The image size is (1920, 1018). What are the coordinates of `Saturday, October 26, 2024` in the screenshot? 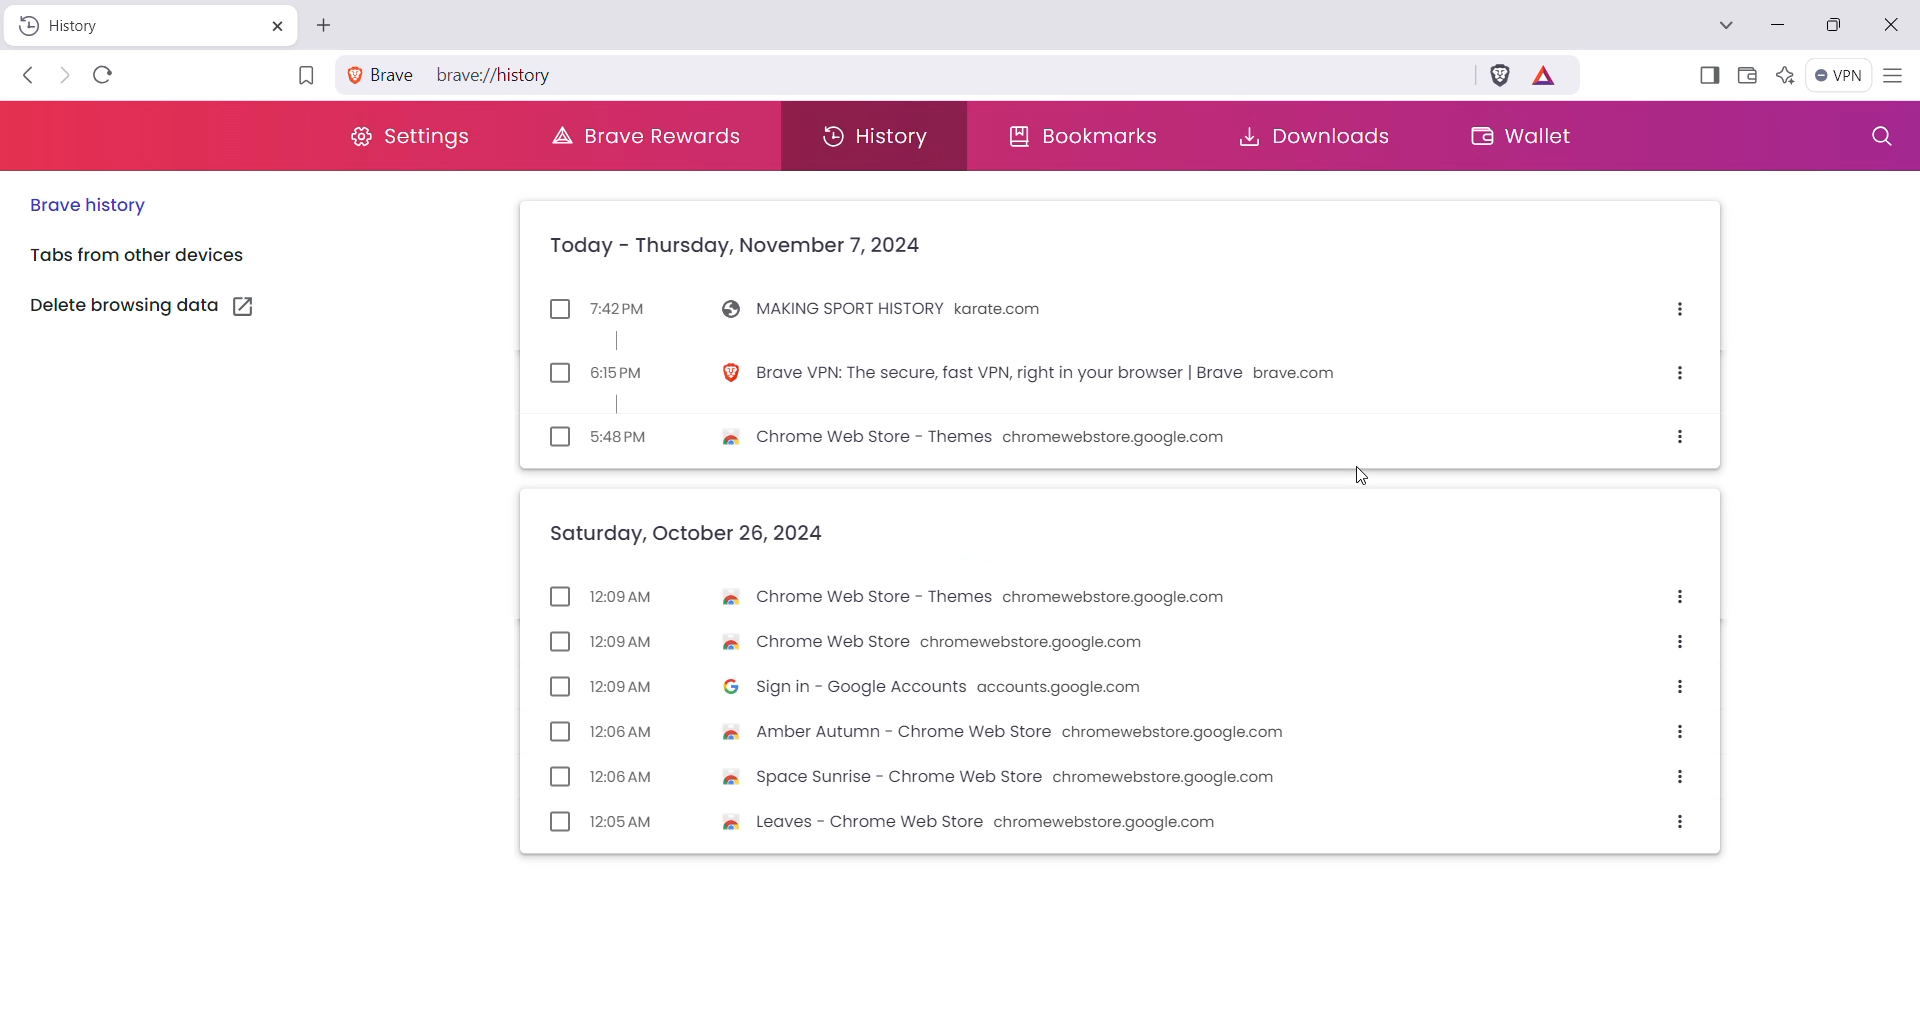 It's located at (762, 533).